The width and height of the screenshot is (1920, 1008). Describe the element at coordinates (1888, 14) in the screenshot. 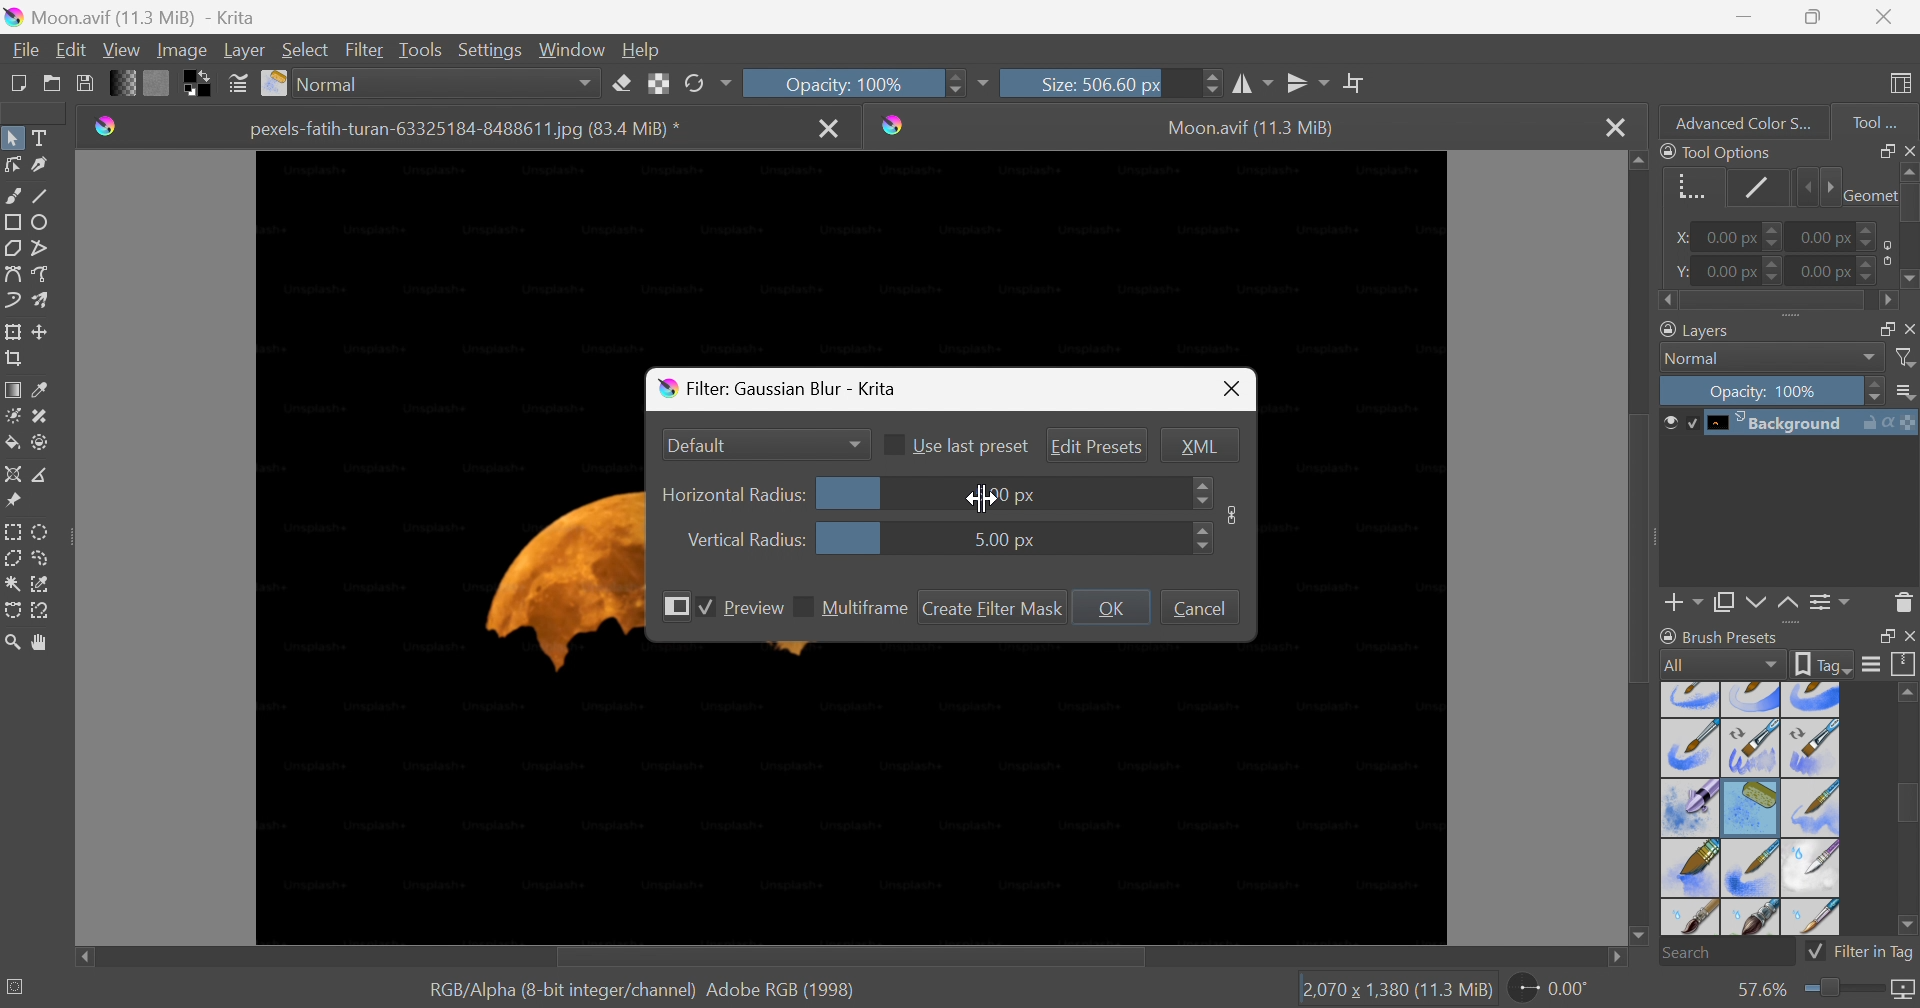

I see `Close` at that location.